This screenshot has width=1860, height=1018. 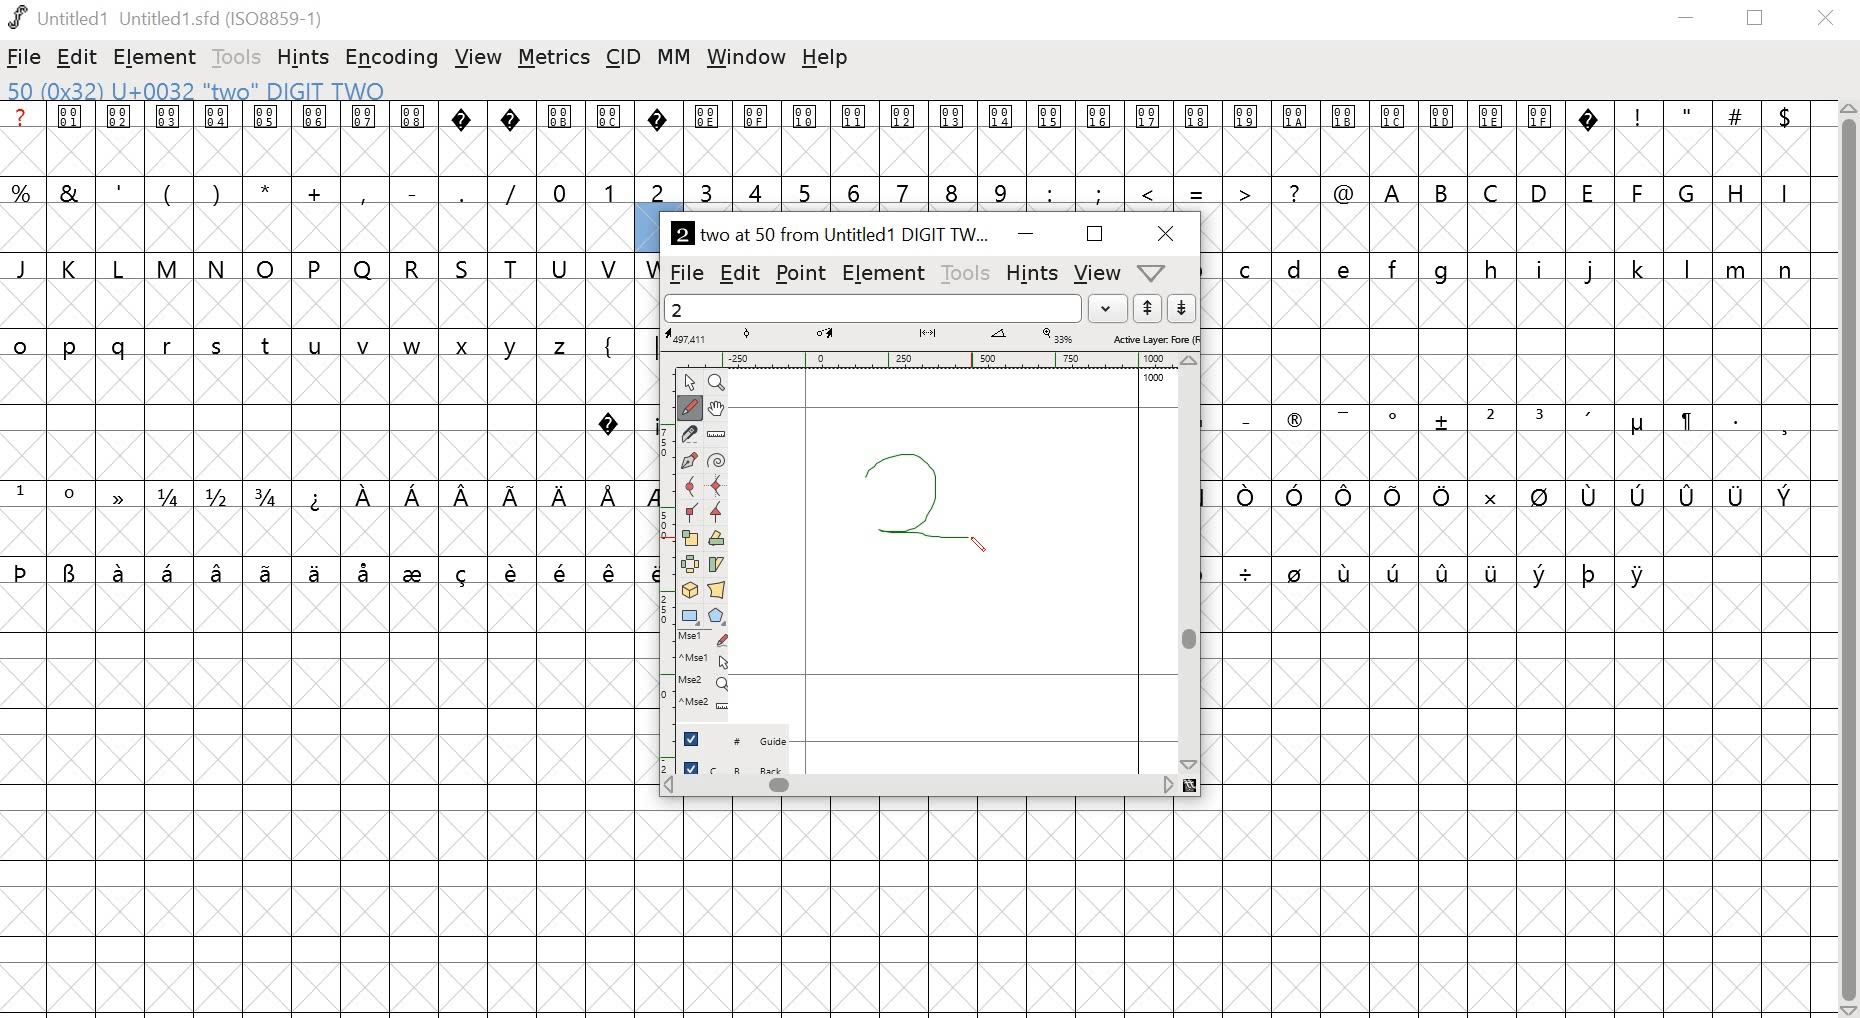 I want to click on scrollbar, so click(x=929, y=787).